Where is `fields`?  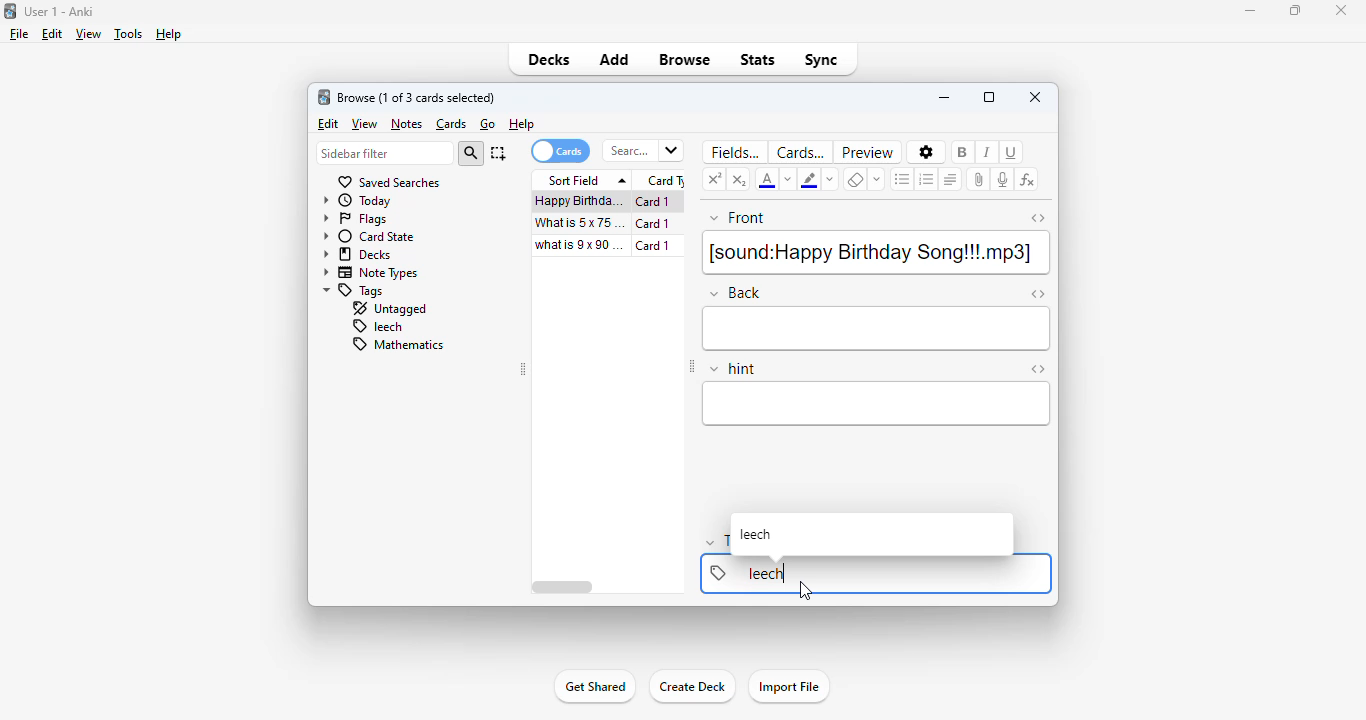 fields is located at coordinates (732, 152).